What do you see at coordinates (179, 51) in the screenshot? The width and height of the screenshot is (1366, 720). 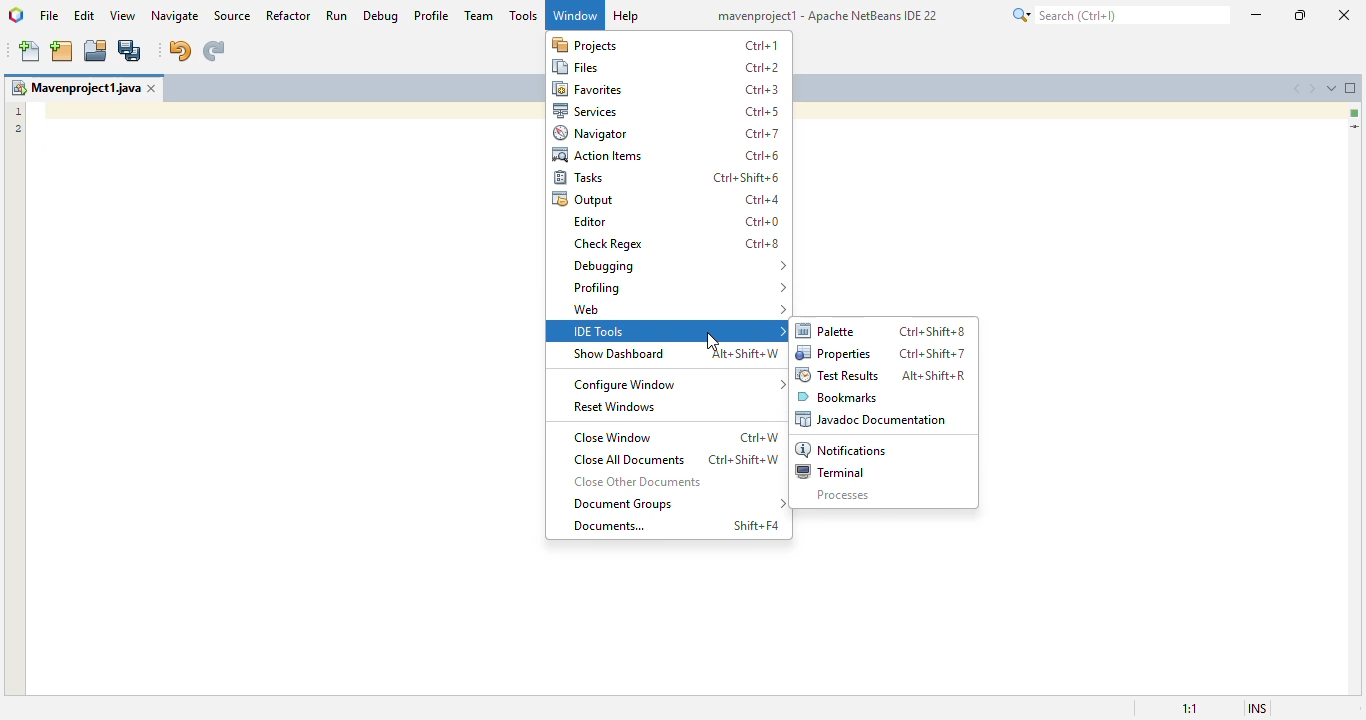 I see `undo` at bounding box center [179, 51].